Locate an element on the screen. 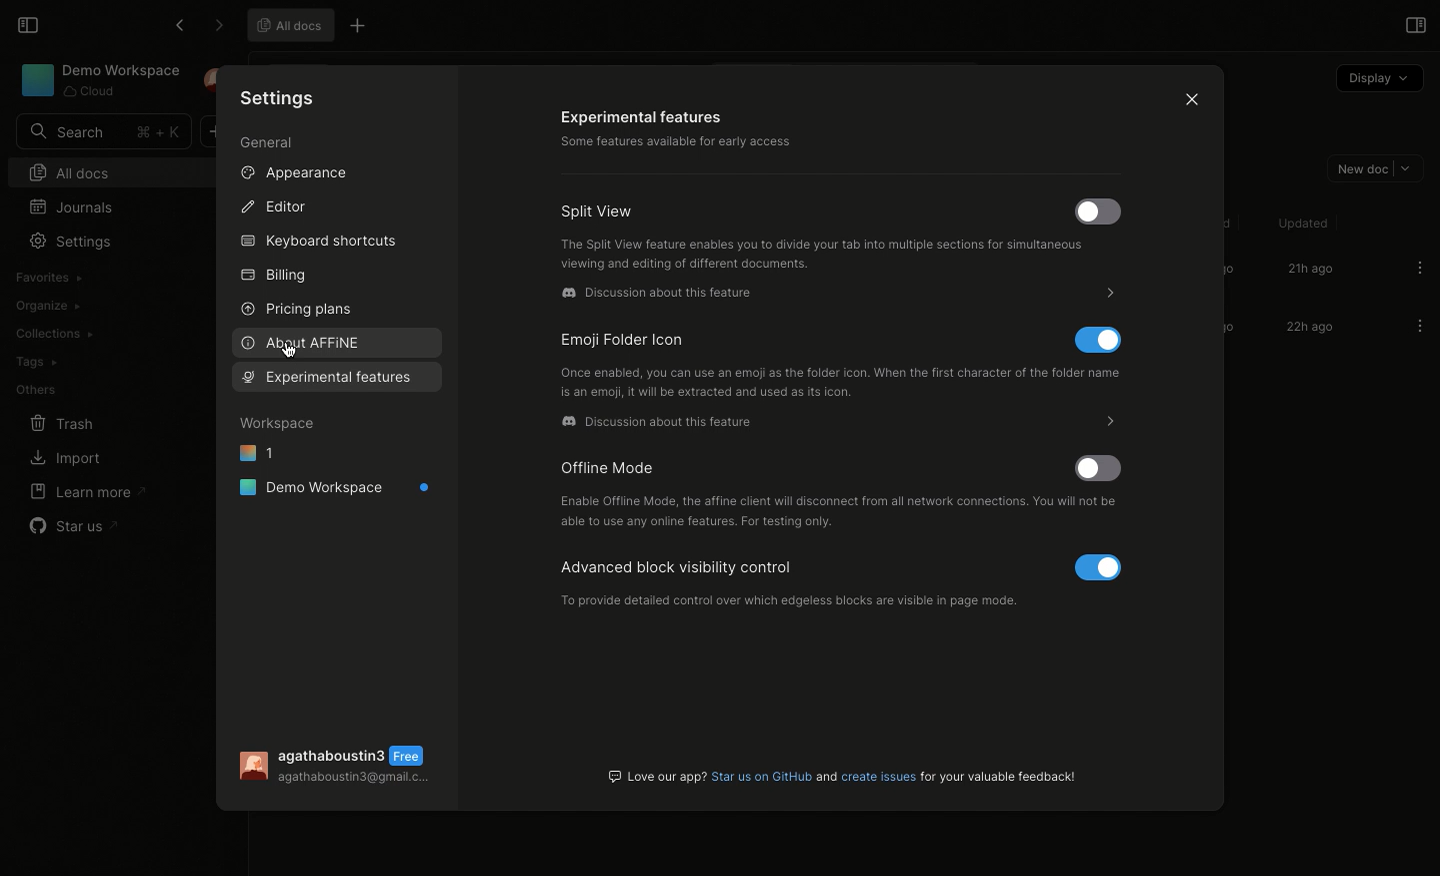 This screenshot has width=1440, height=876. Forward is located at coordinates (218, 26).